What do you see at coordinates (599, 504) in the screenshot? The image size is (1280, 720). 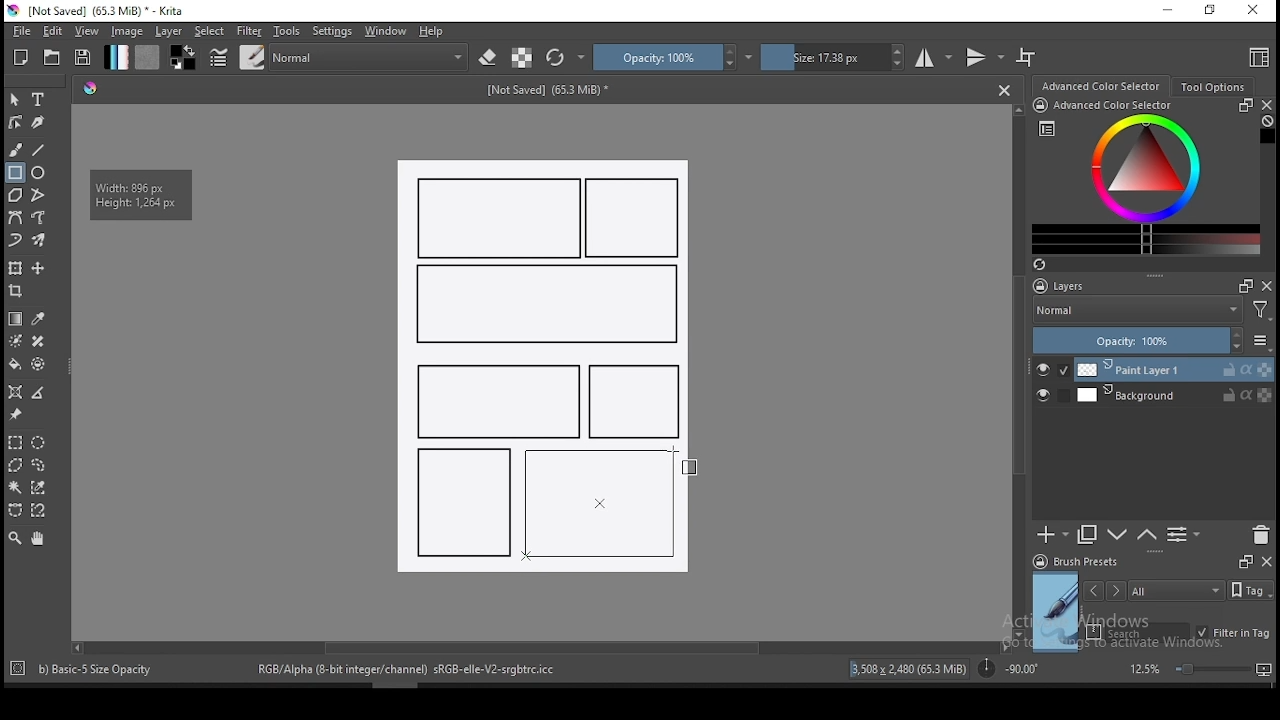 I see ` rectangle` at bounding box center [599, 504].